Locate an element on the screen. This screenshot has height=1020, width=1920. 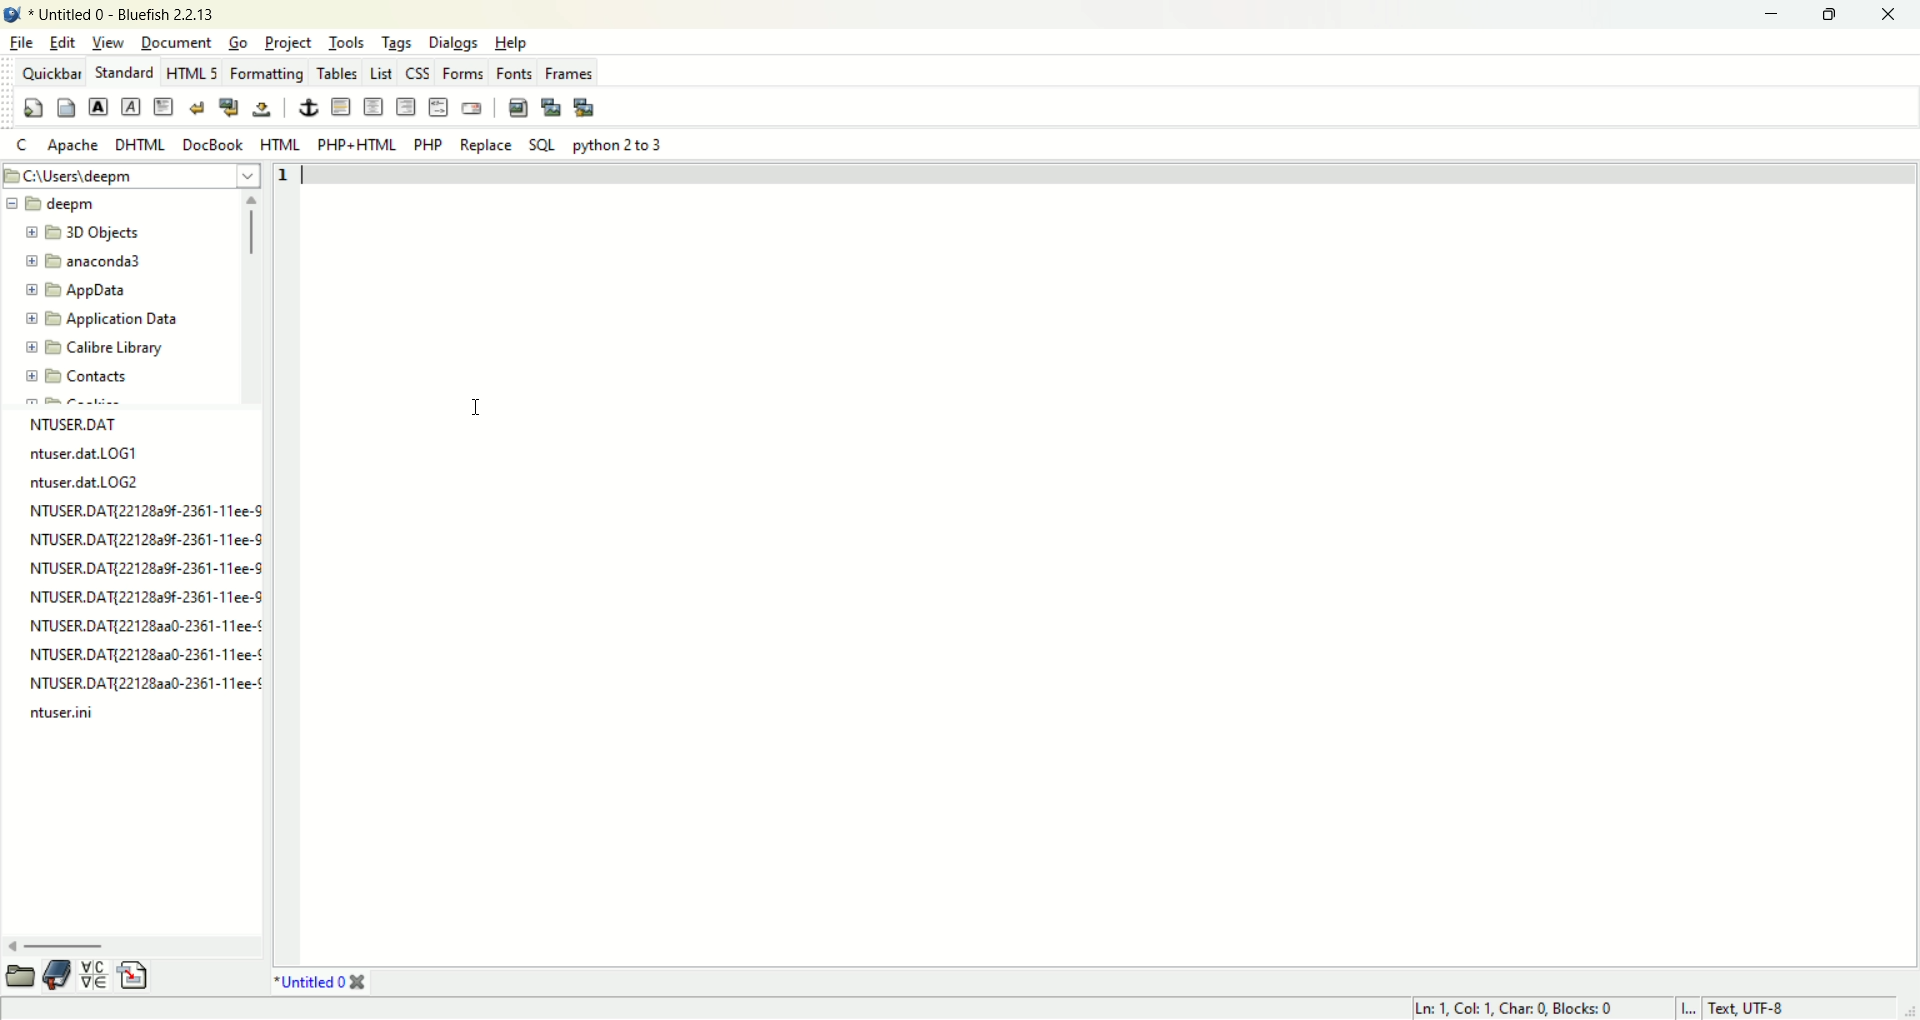
contacts is located at coordinates (78, 380).